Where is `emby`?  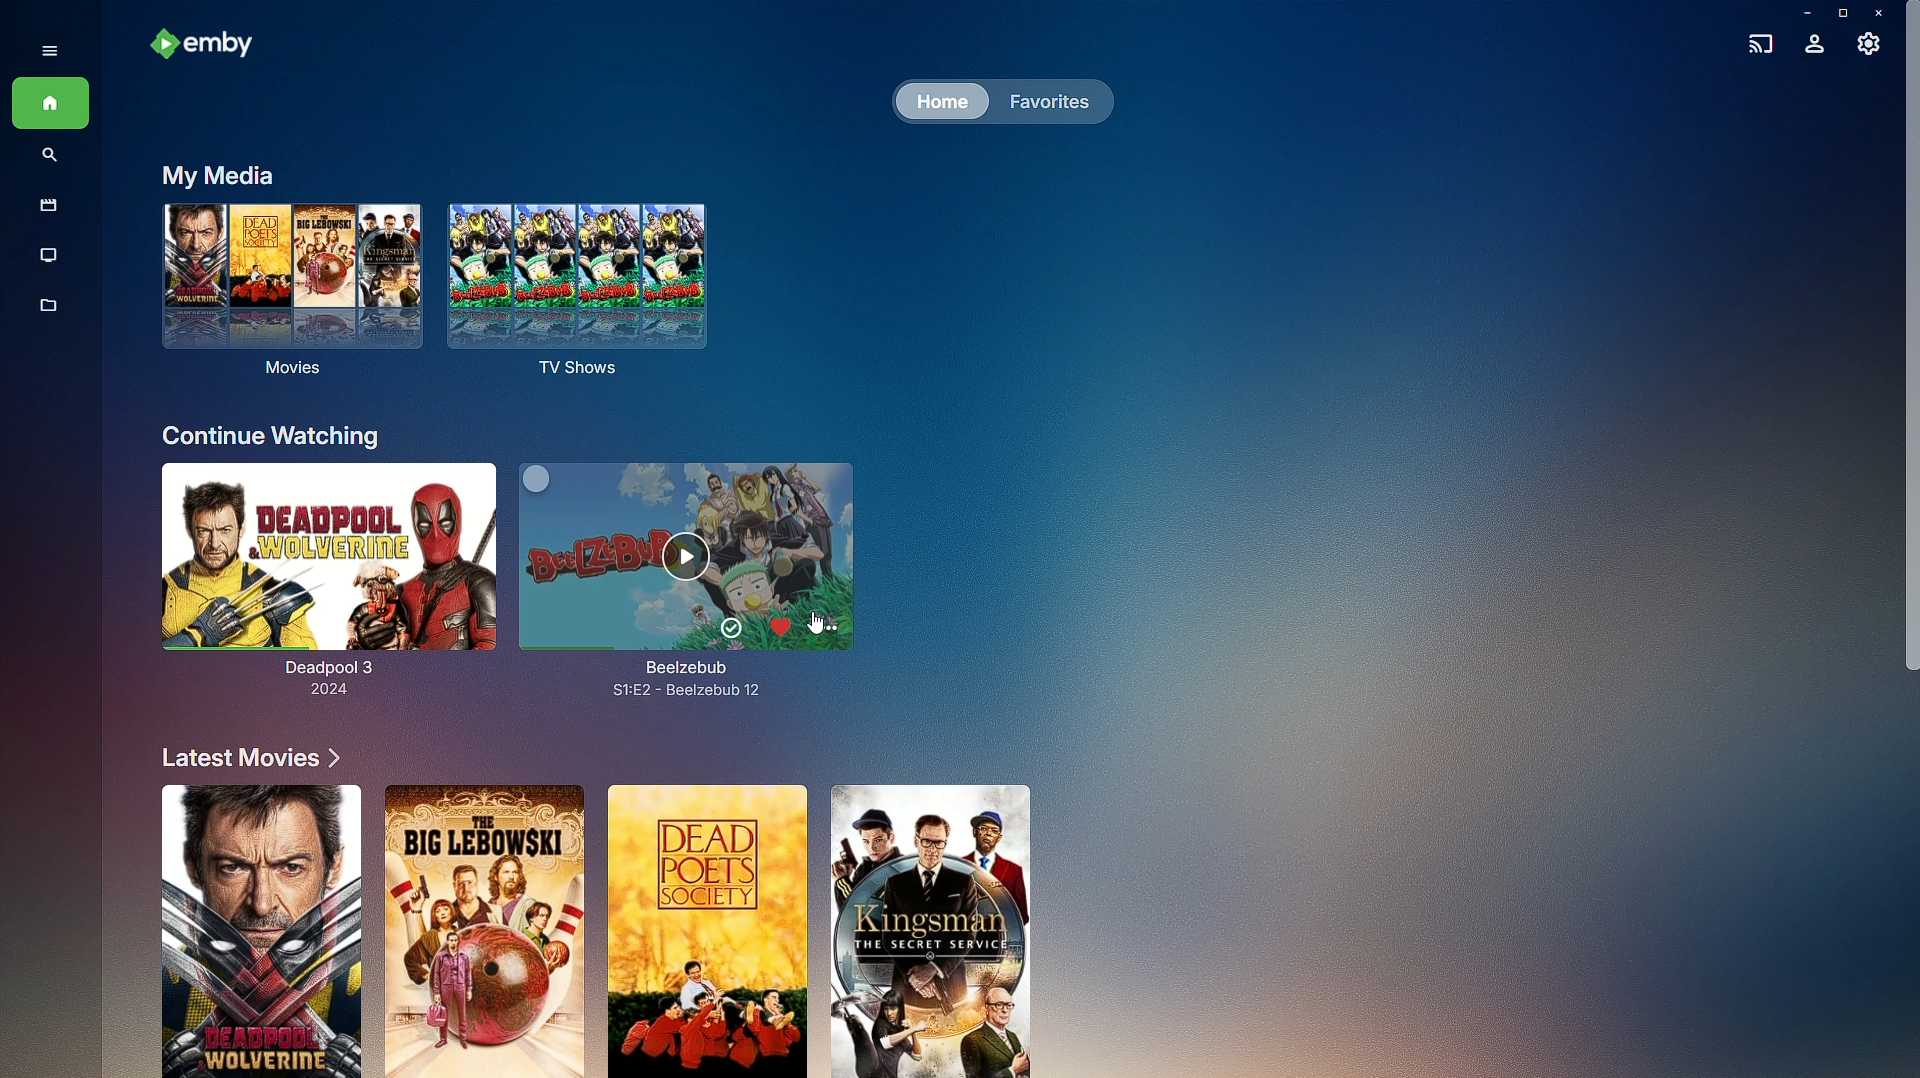 emby is located at coordinates (210, 46).